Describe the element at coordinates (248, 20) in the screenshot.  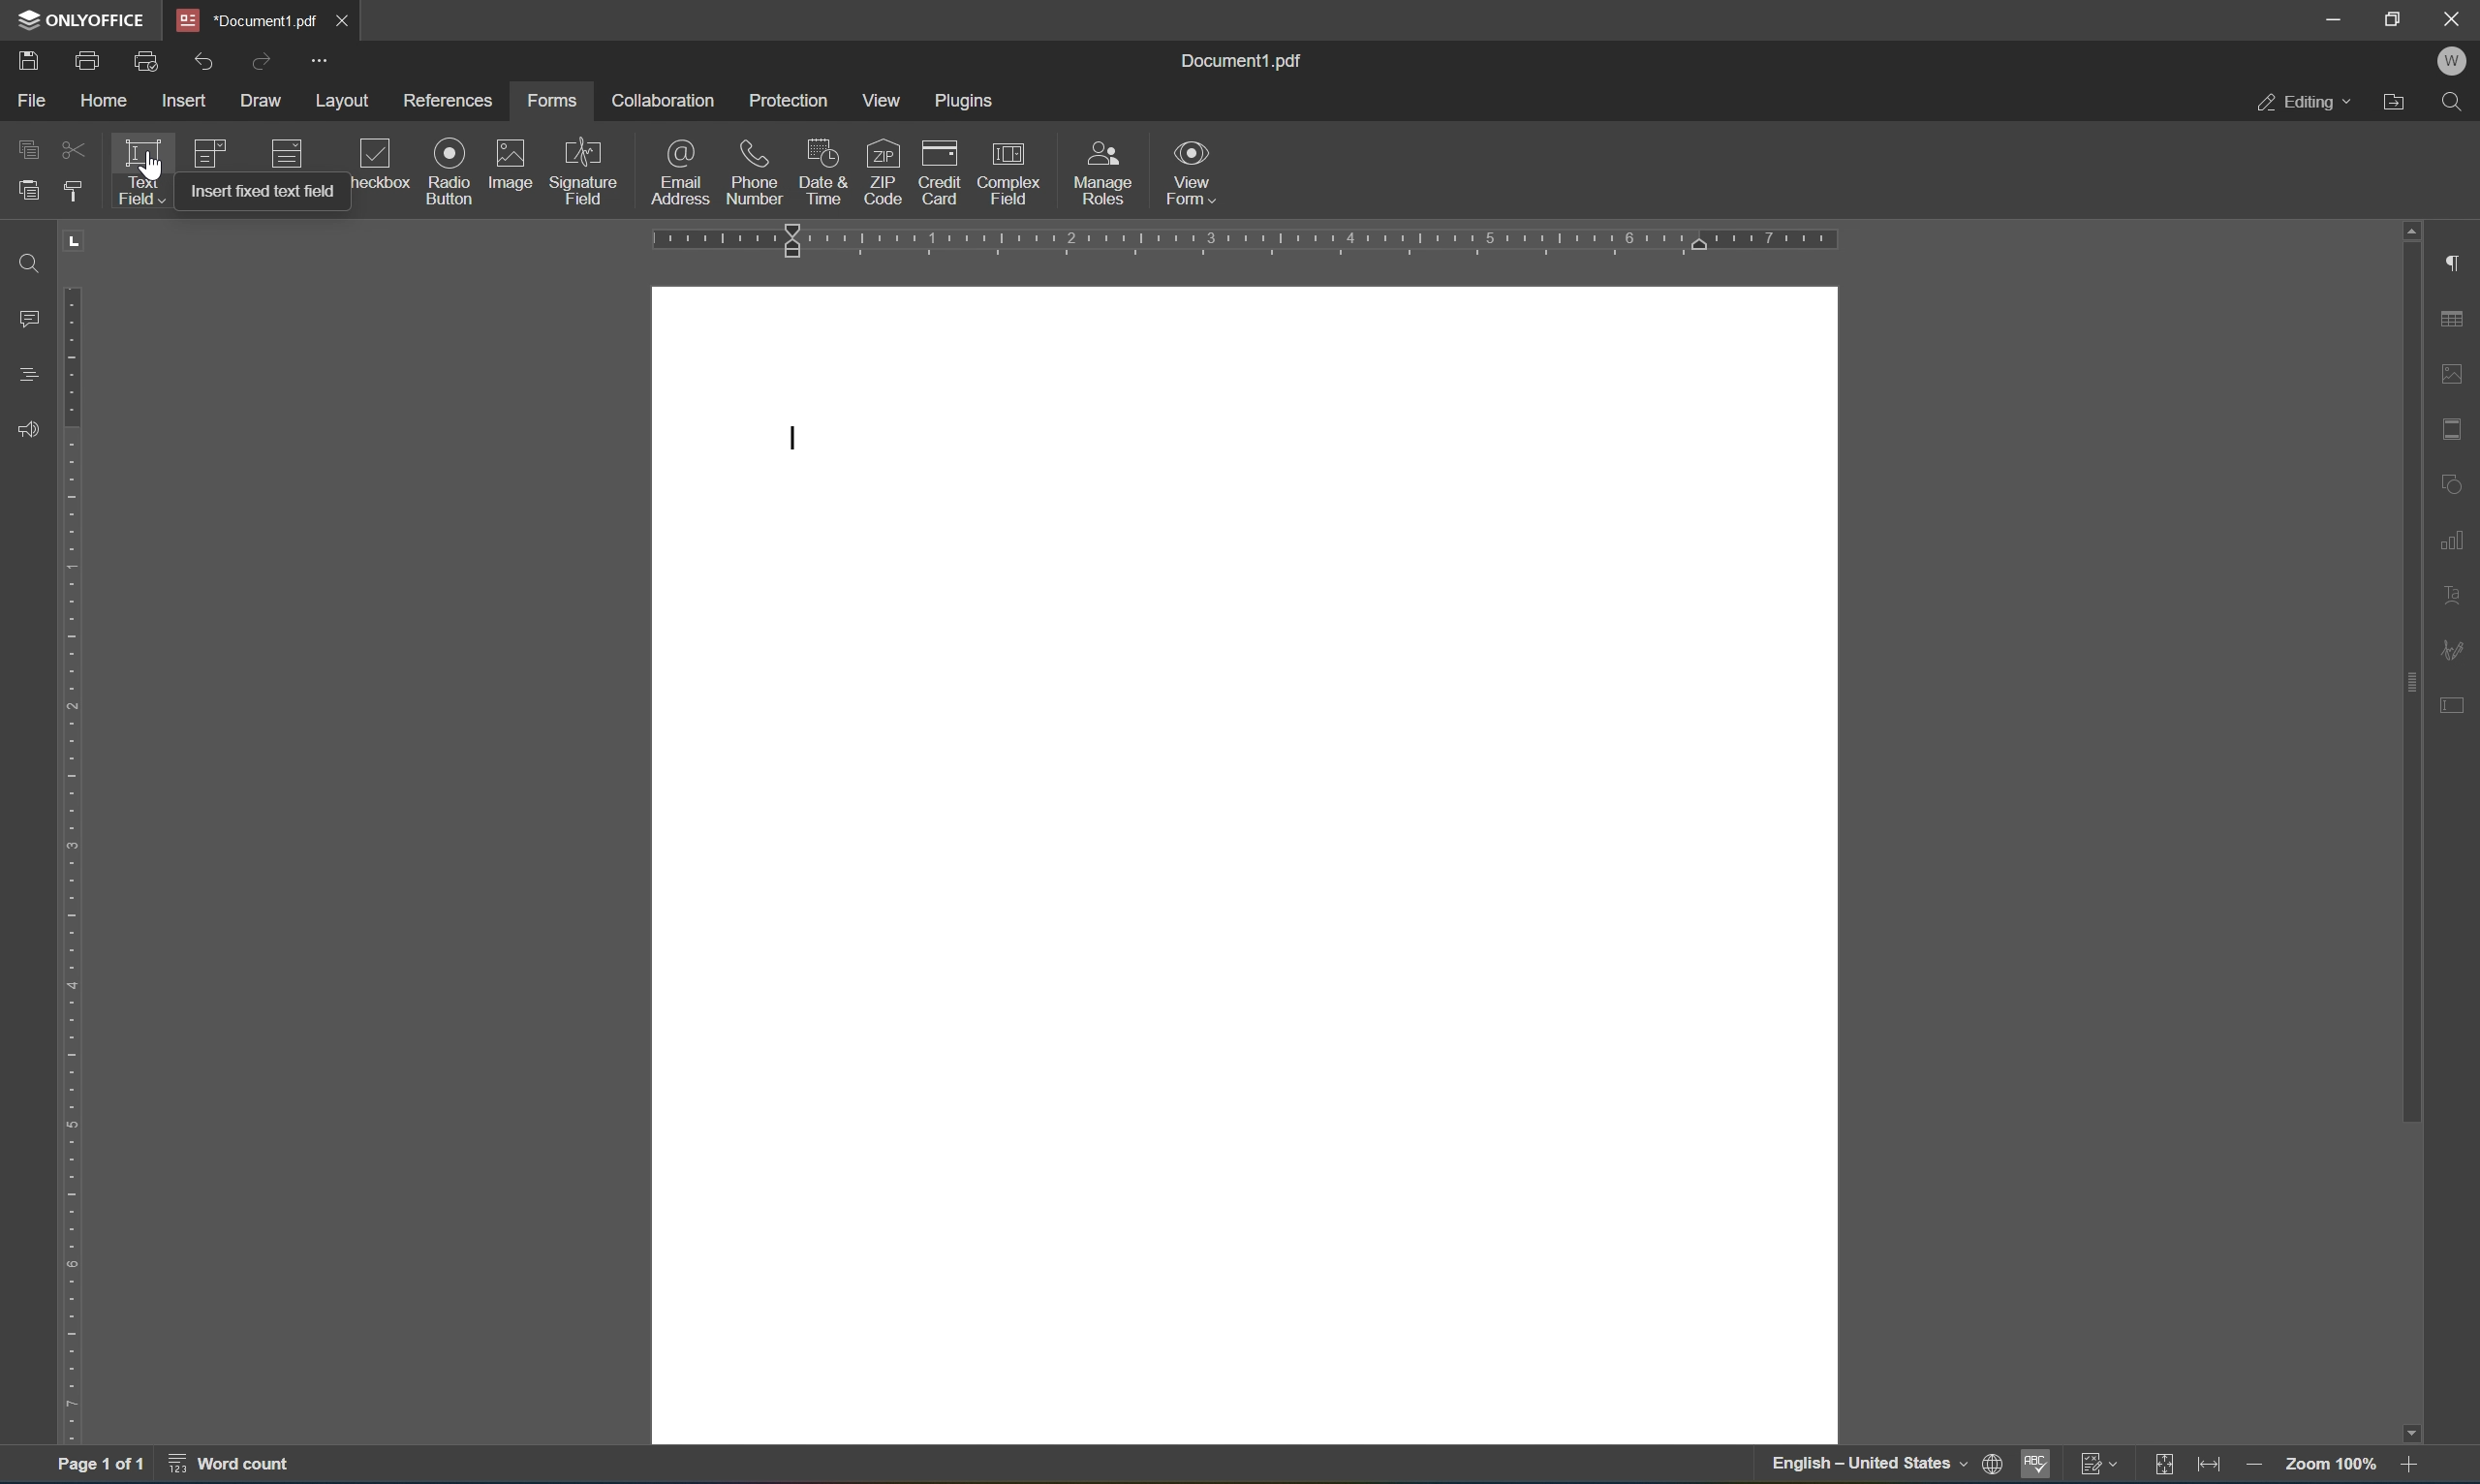
I see `*document1.pdf` at that location.